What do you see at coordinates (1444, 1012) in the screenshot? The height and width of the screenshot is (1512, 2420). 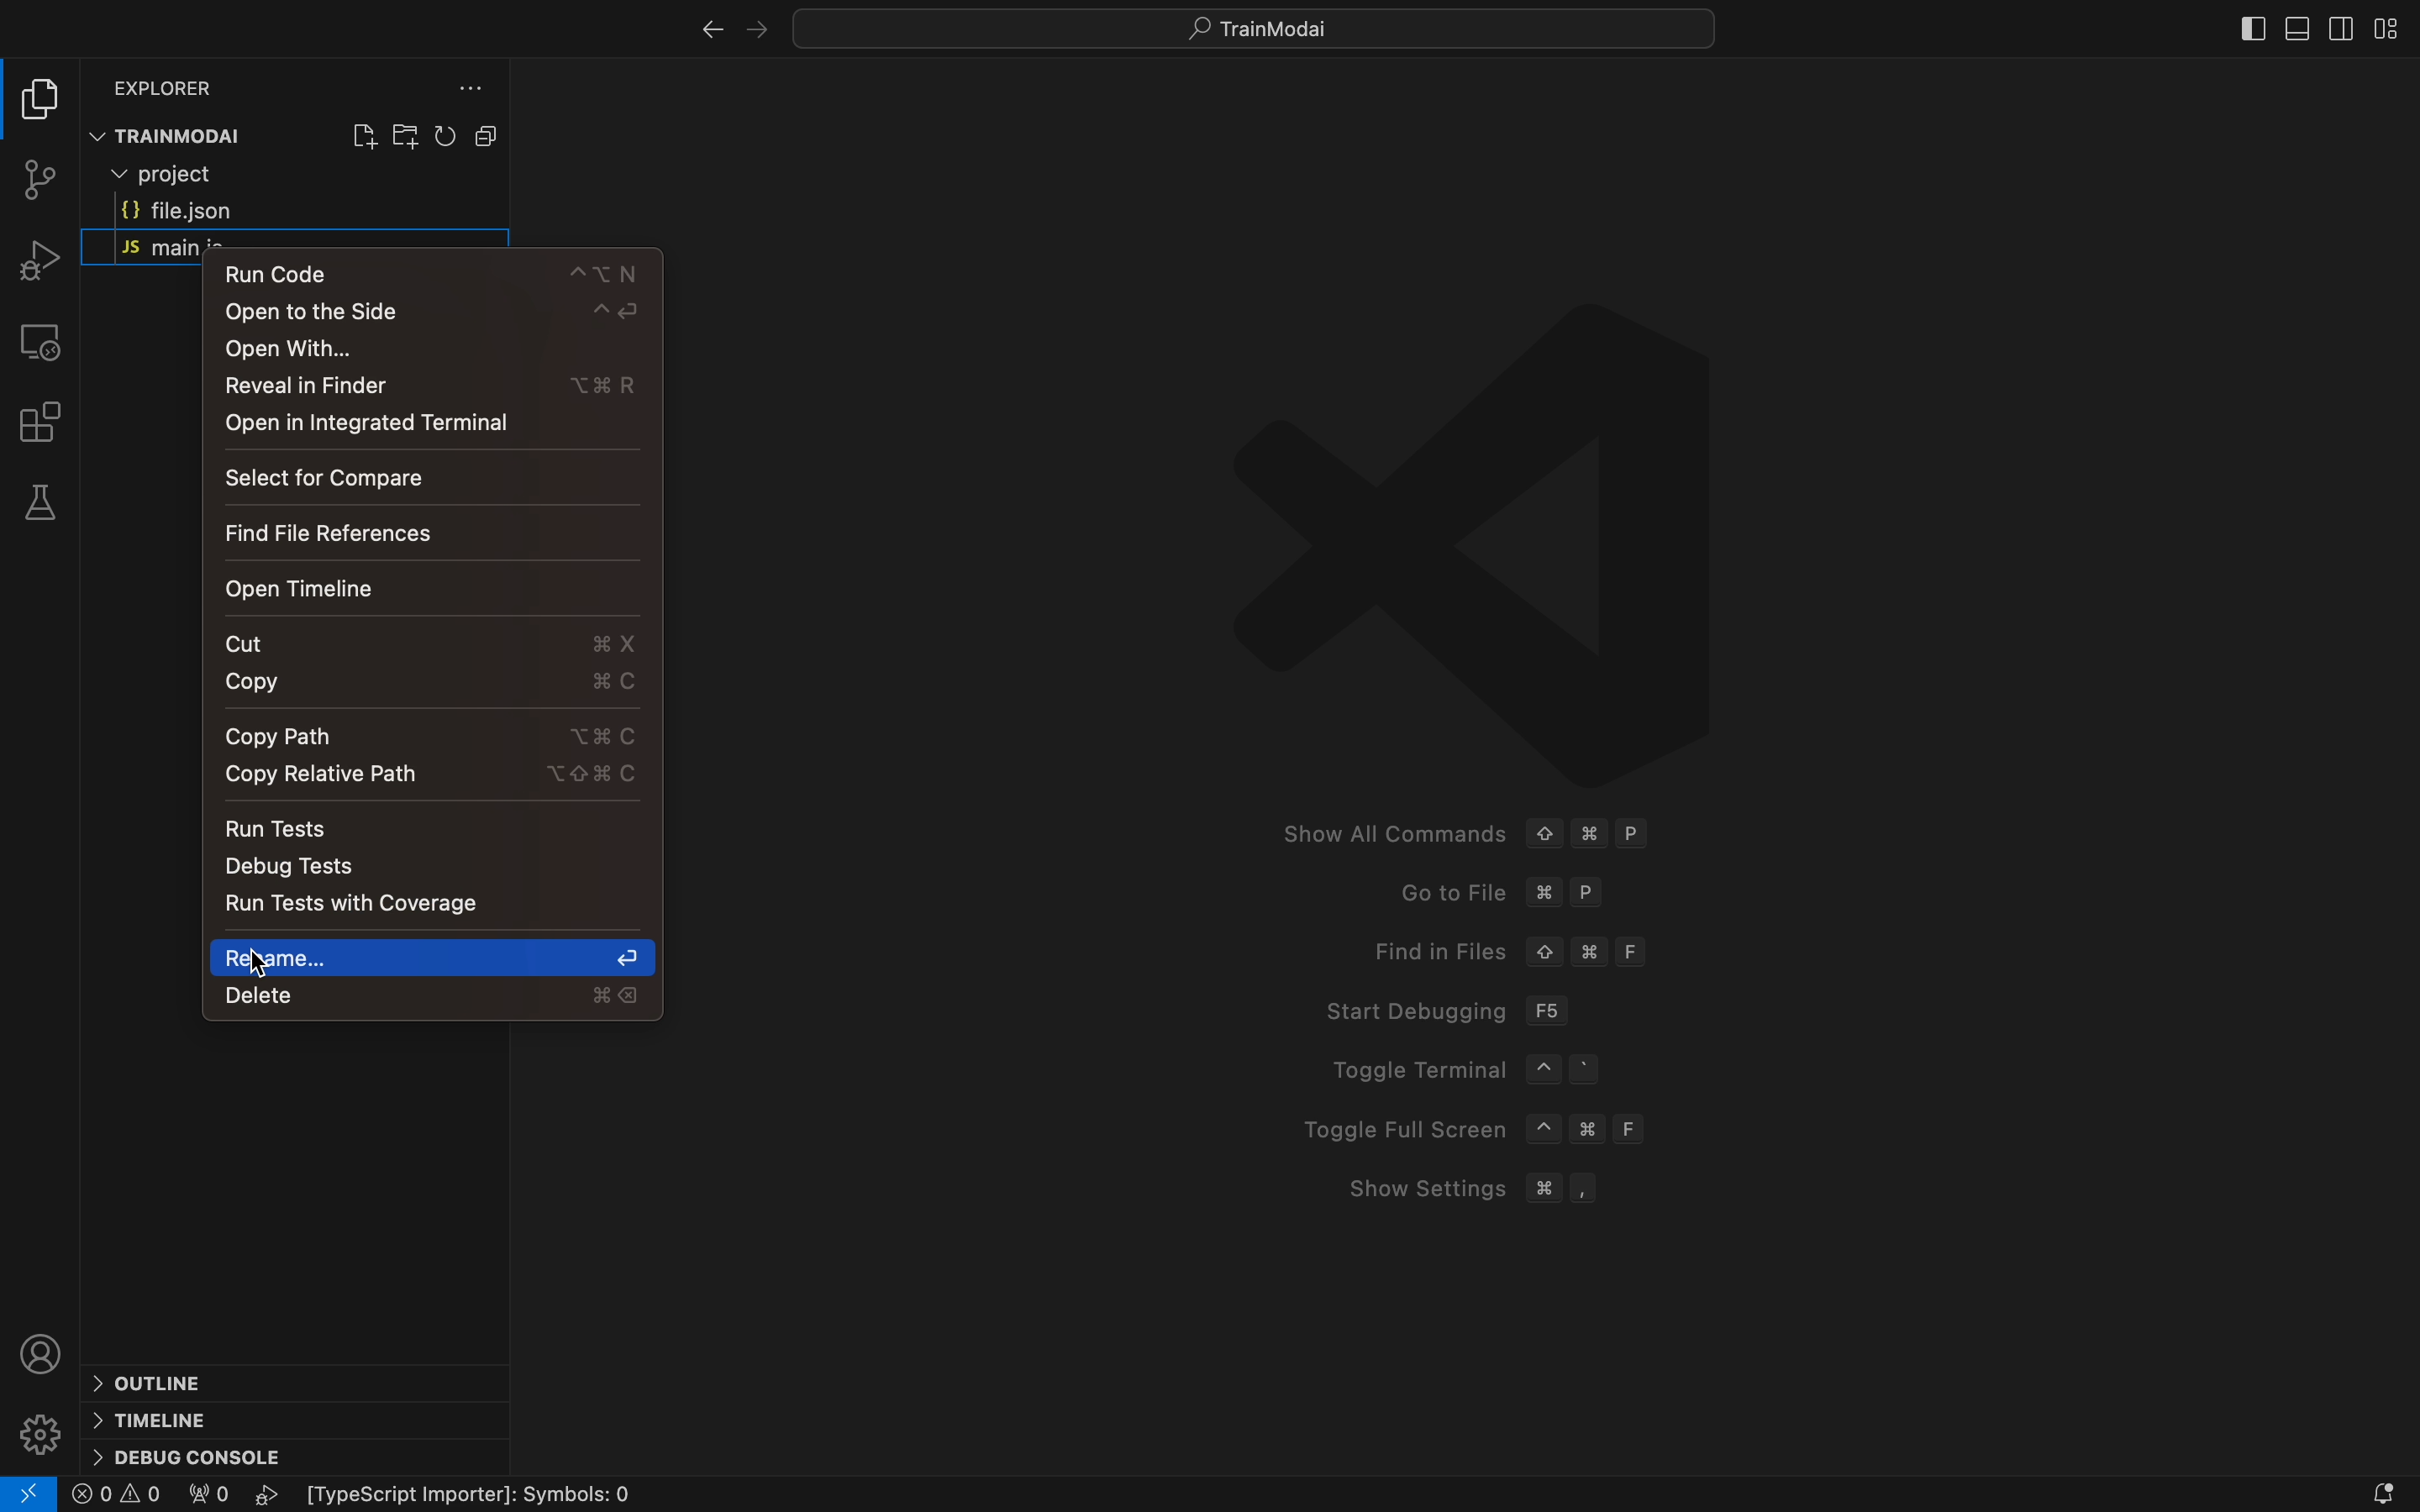 I see `Start debugging` at bounding box center [1444, 1012].